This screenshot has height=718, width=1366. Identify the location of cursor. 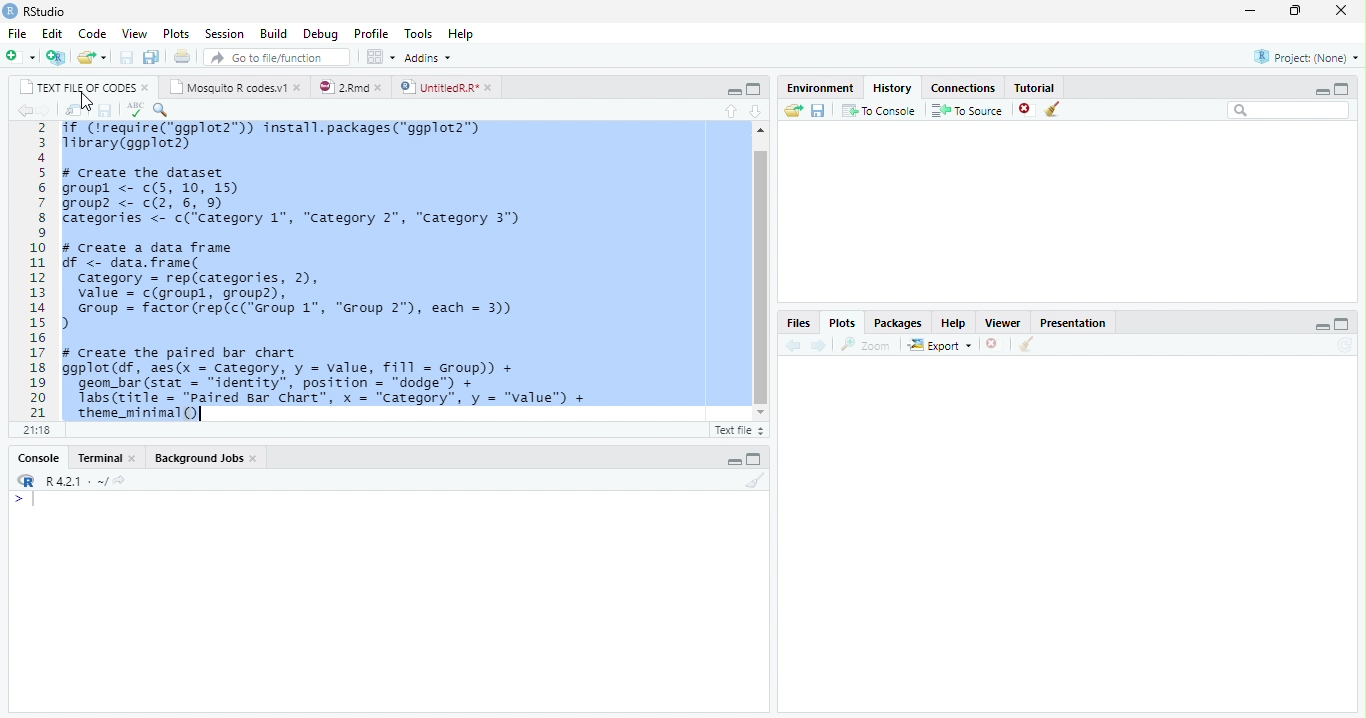
(86, 101).